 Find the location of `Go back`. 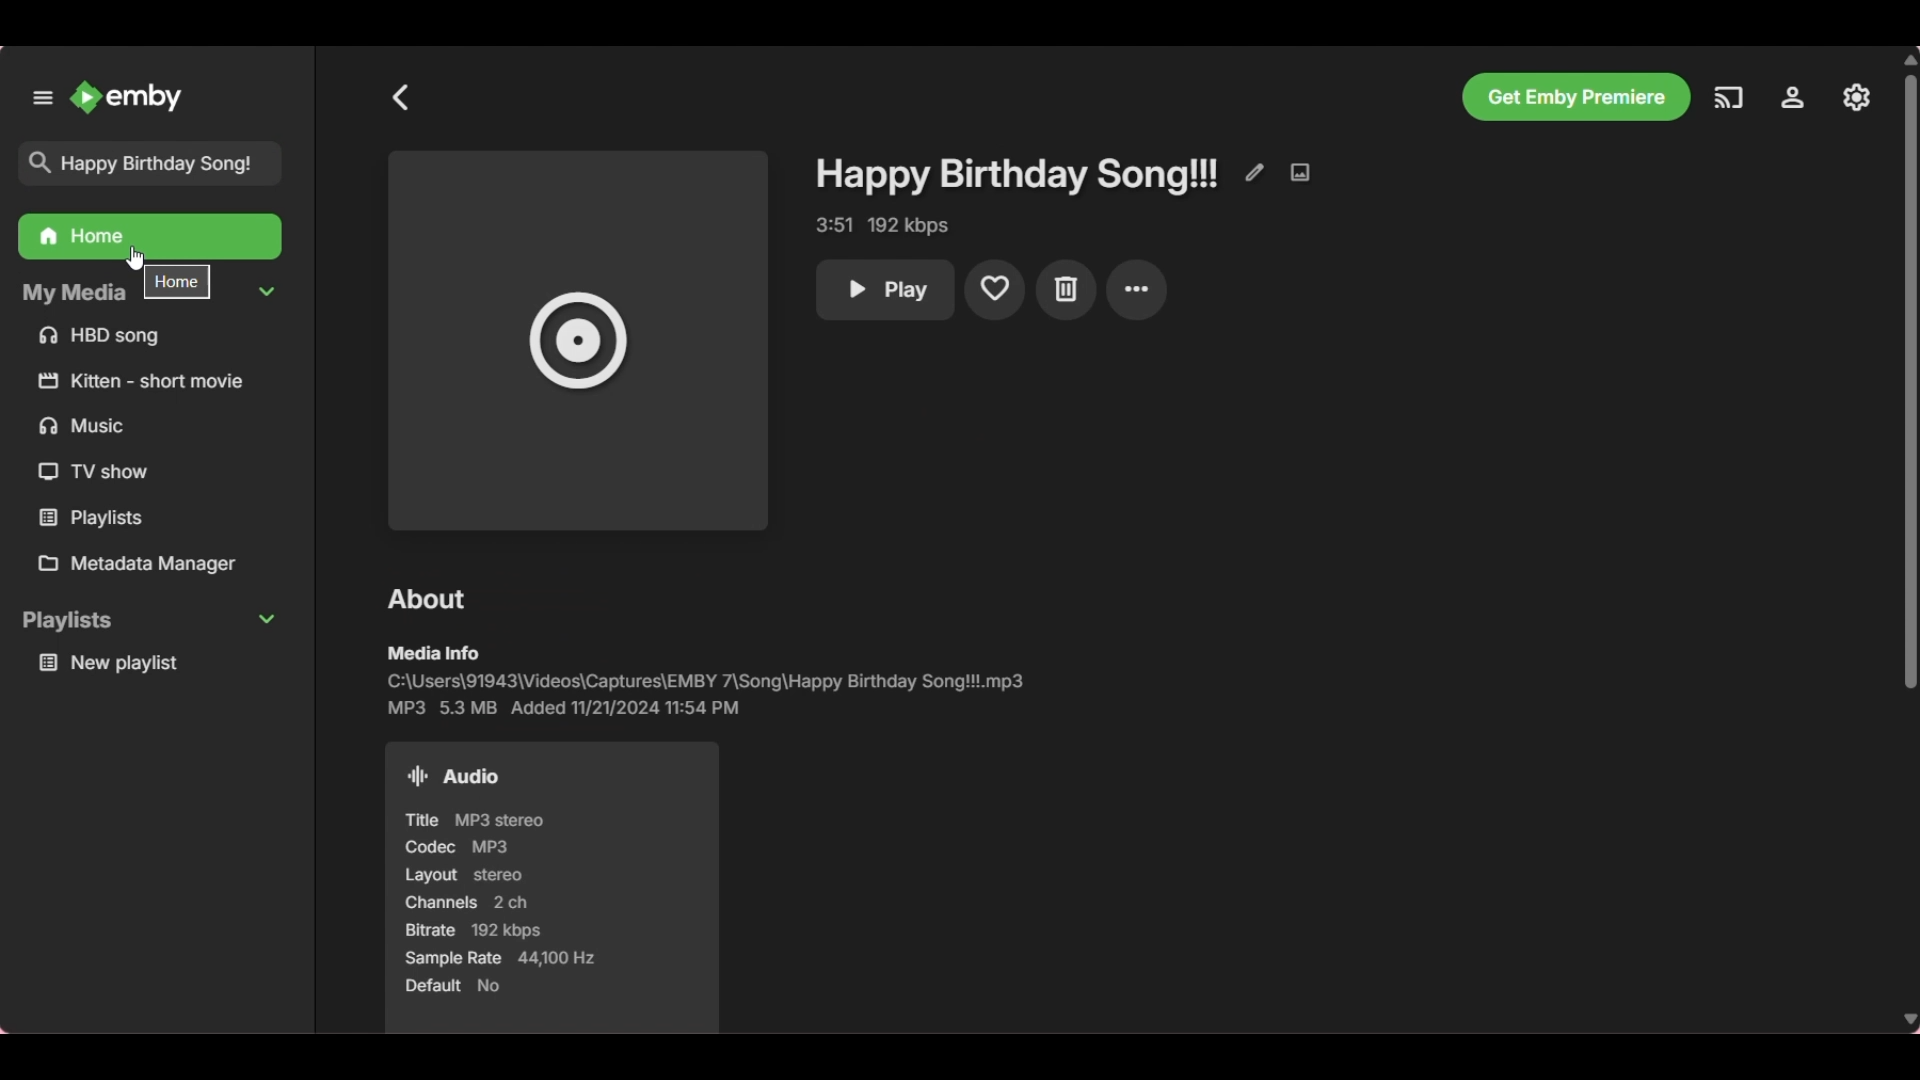

Go back is located at coordinates (399, 98).